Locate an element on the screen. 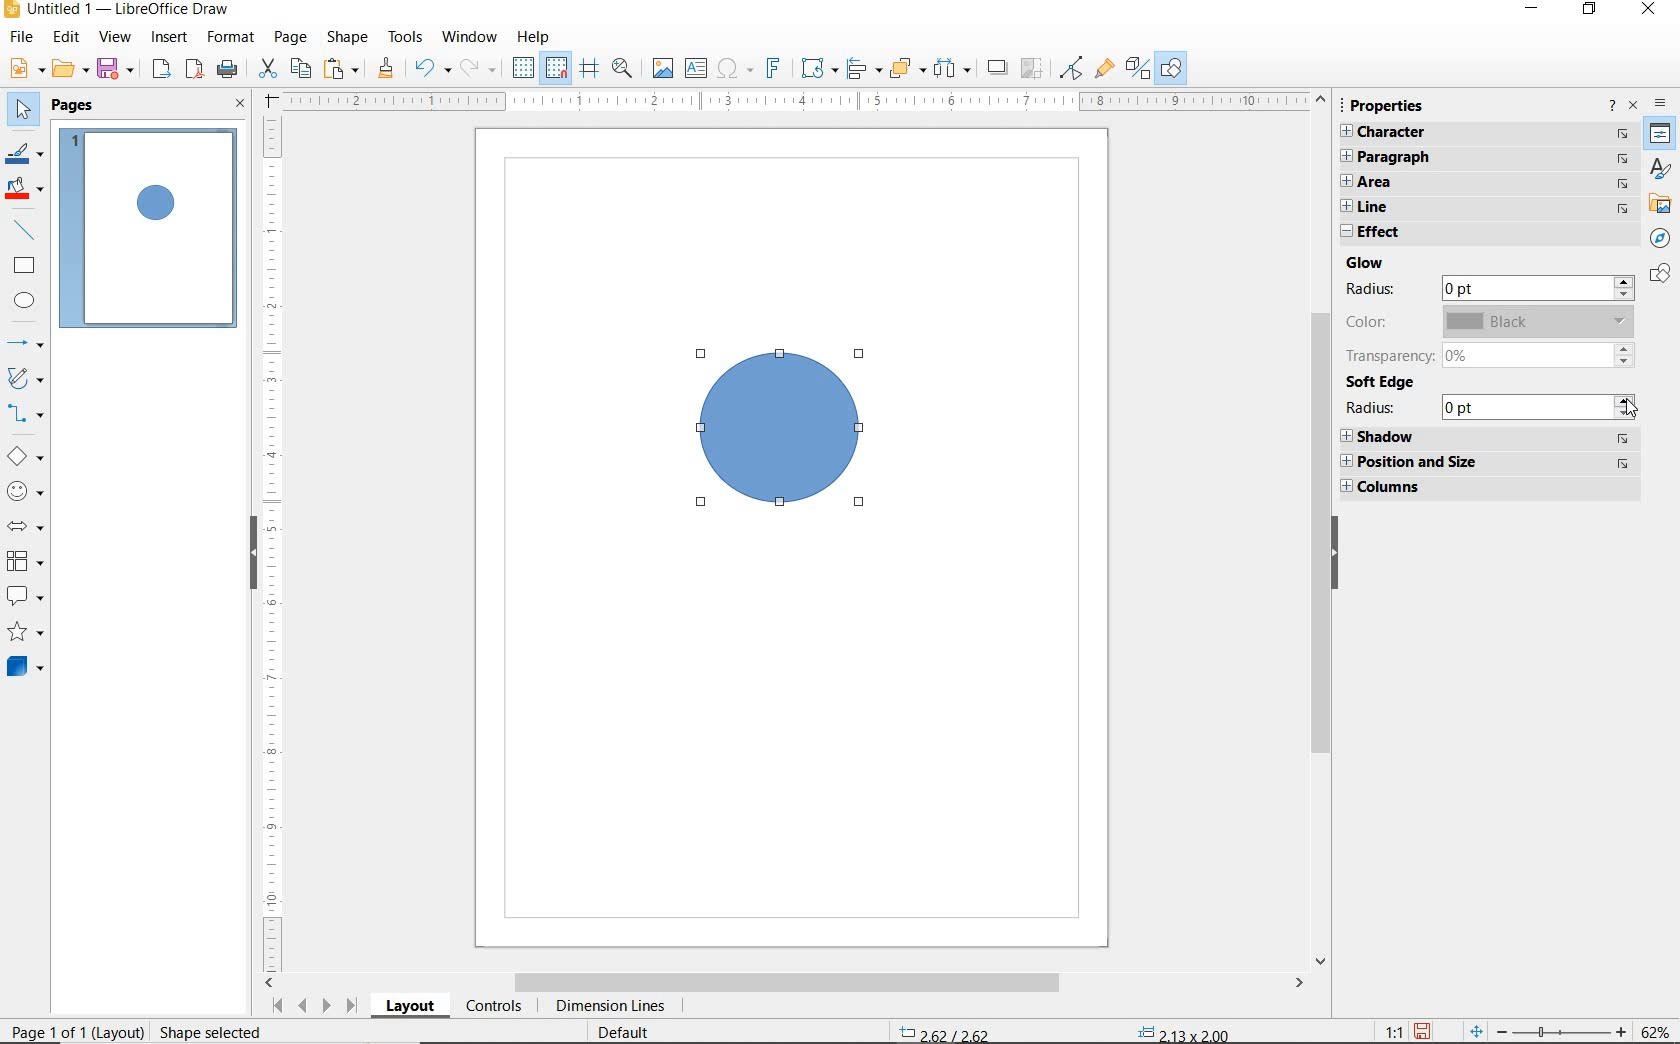 This screenshot has width=1680, height=1044. EXORT is located at coordinates (161, 69).